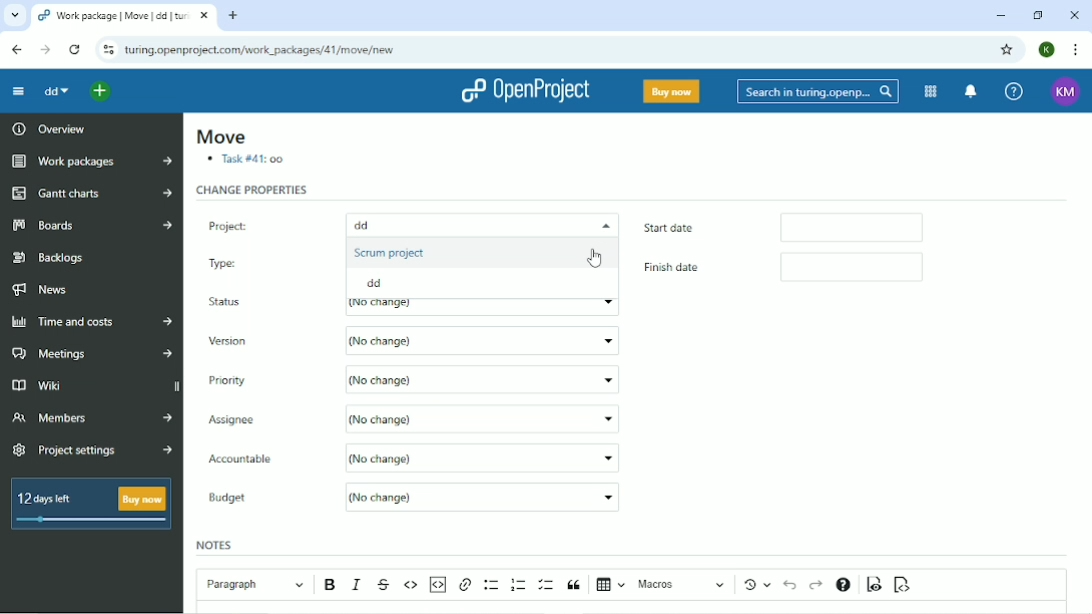  Describe the element at coordinates (62, 385) in the screenshot. I see `Wiki` at that location.